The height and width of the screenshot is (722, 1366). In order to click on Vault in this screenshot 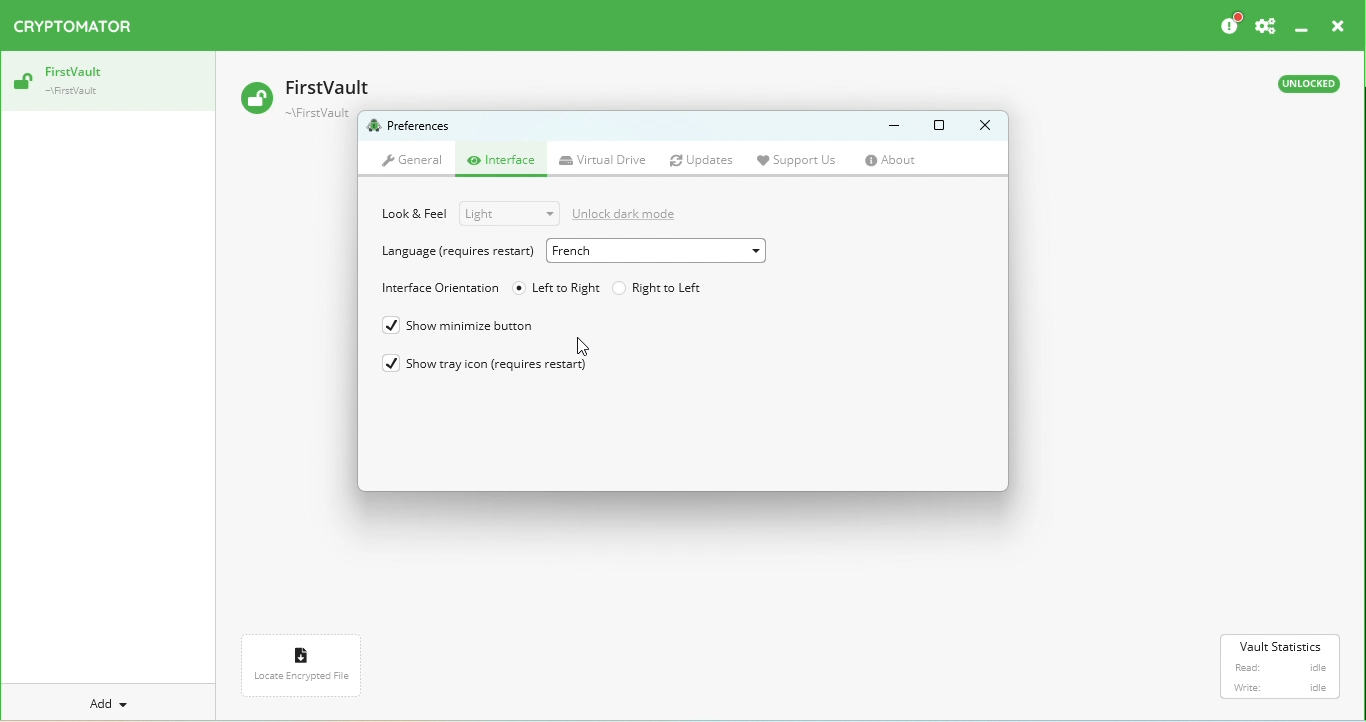, I will do `click(312, 93)`.